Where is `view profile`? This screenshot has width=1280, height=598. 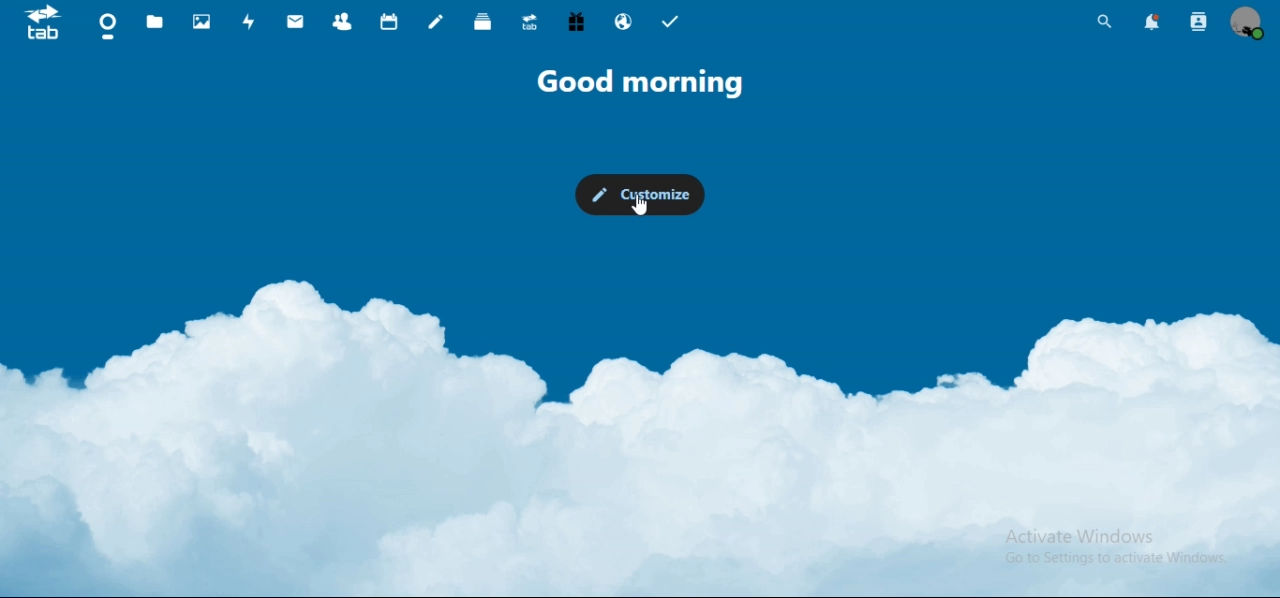
view profile is located at coordinates (1249, 23).